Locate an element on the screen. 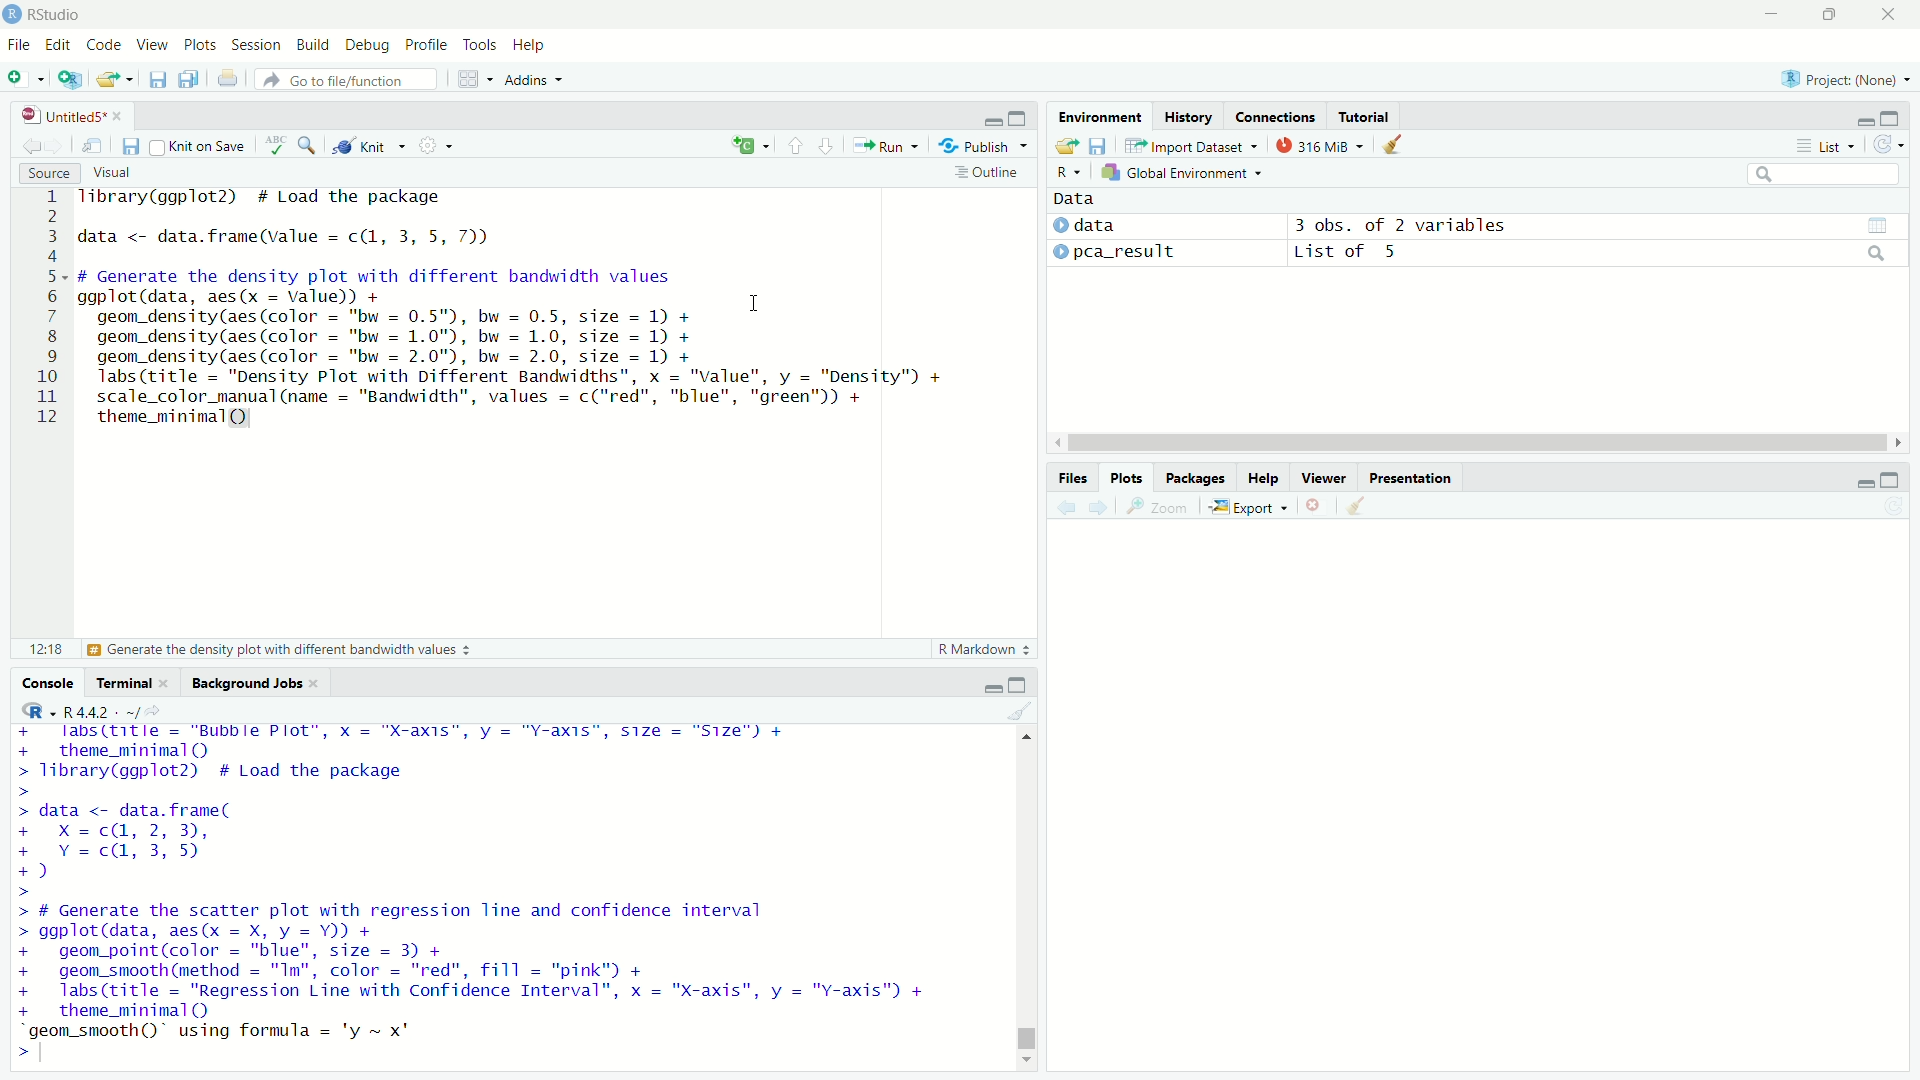  New file is located at coordinates (26, 78).